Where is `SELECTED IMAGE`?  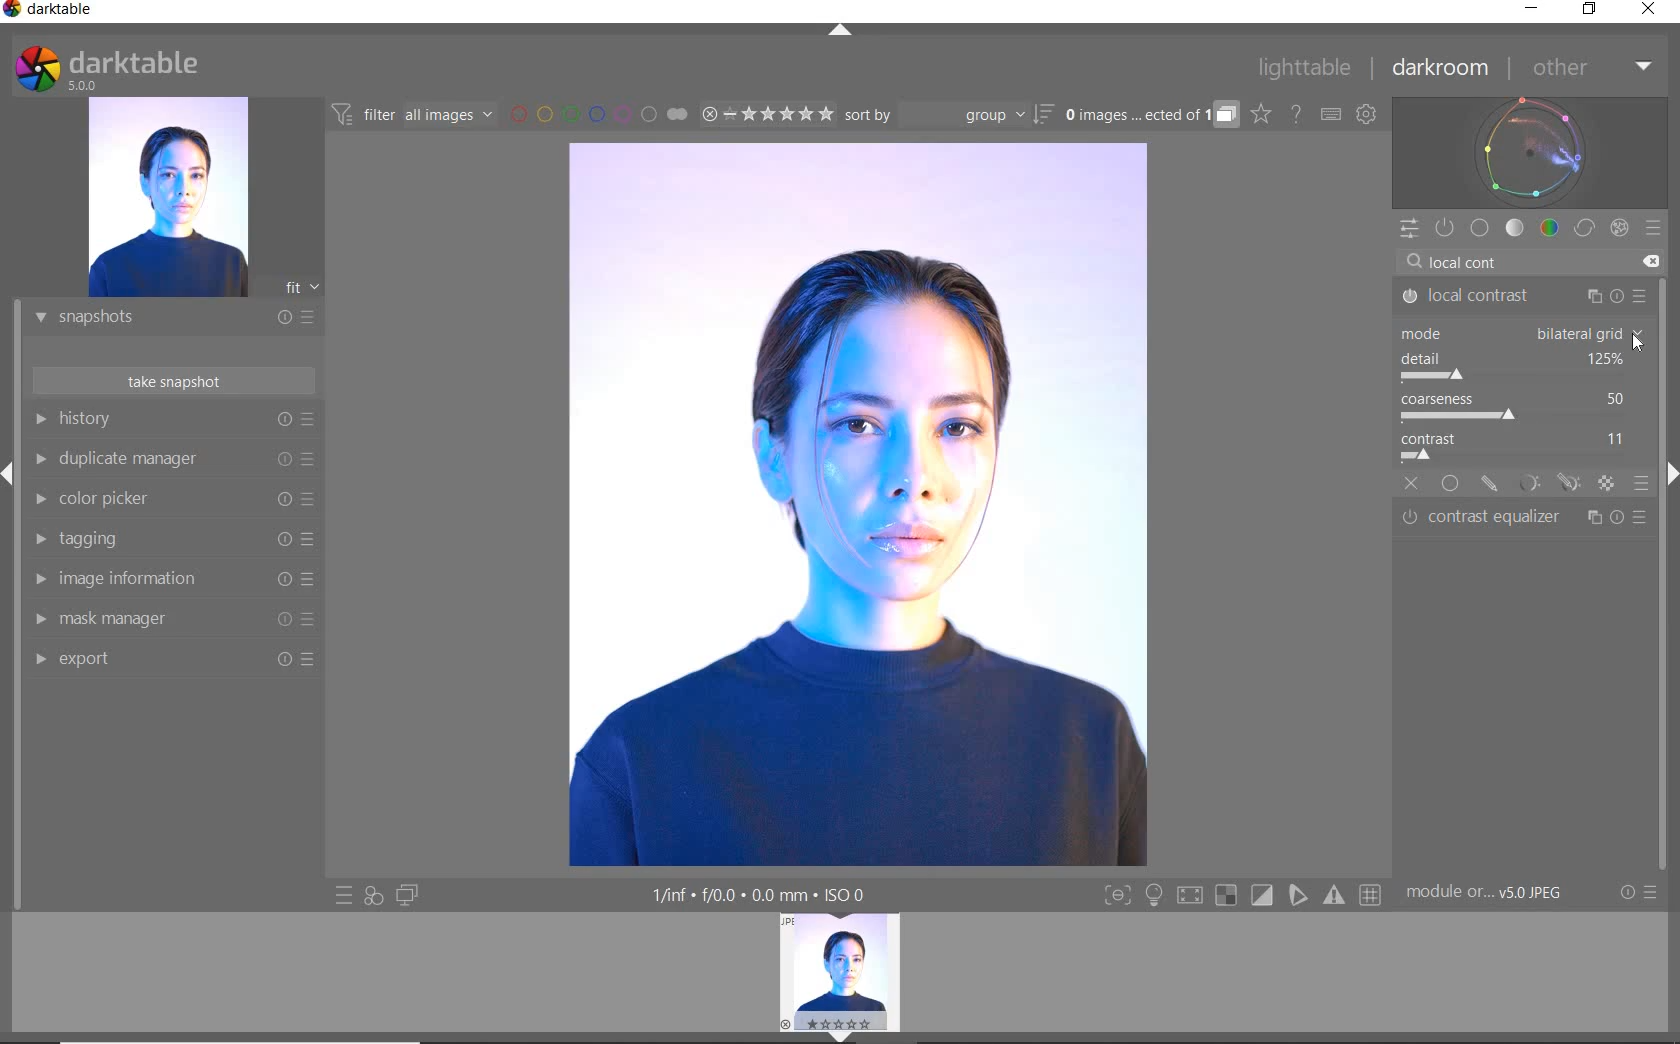
SELECTED IMAGE is located at coordinates (856, 501).